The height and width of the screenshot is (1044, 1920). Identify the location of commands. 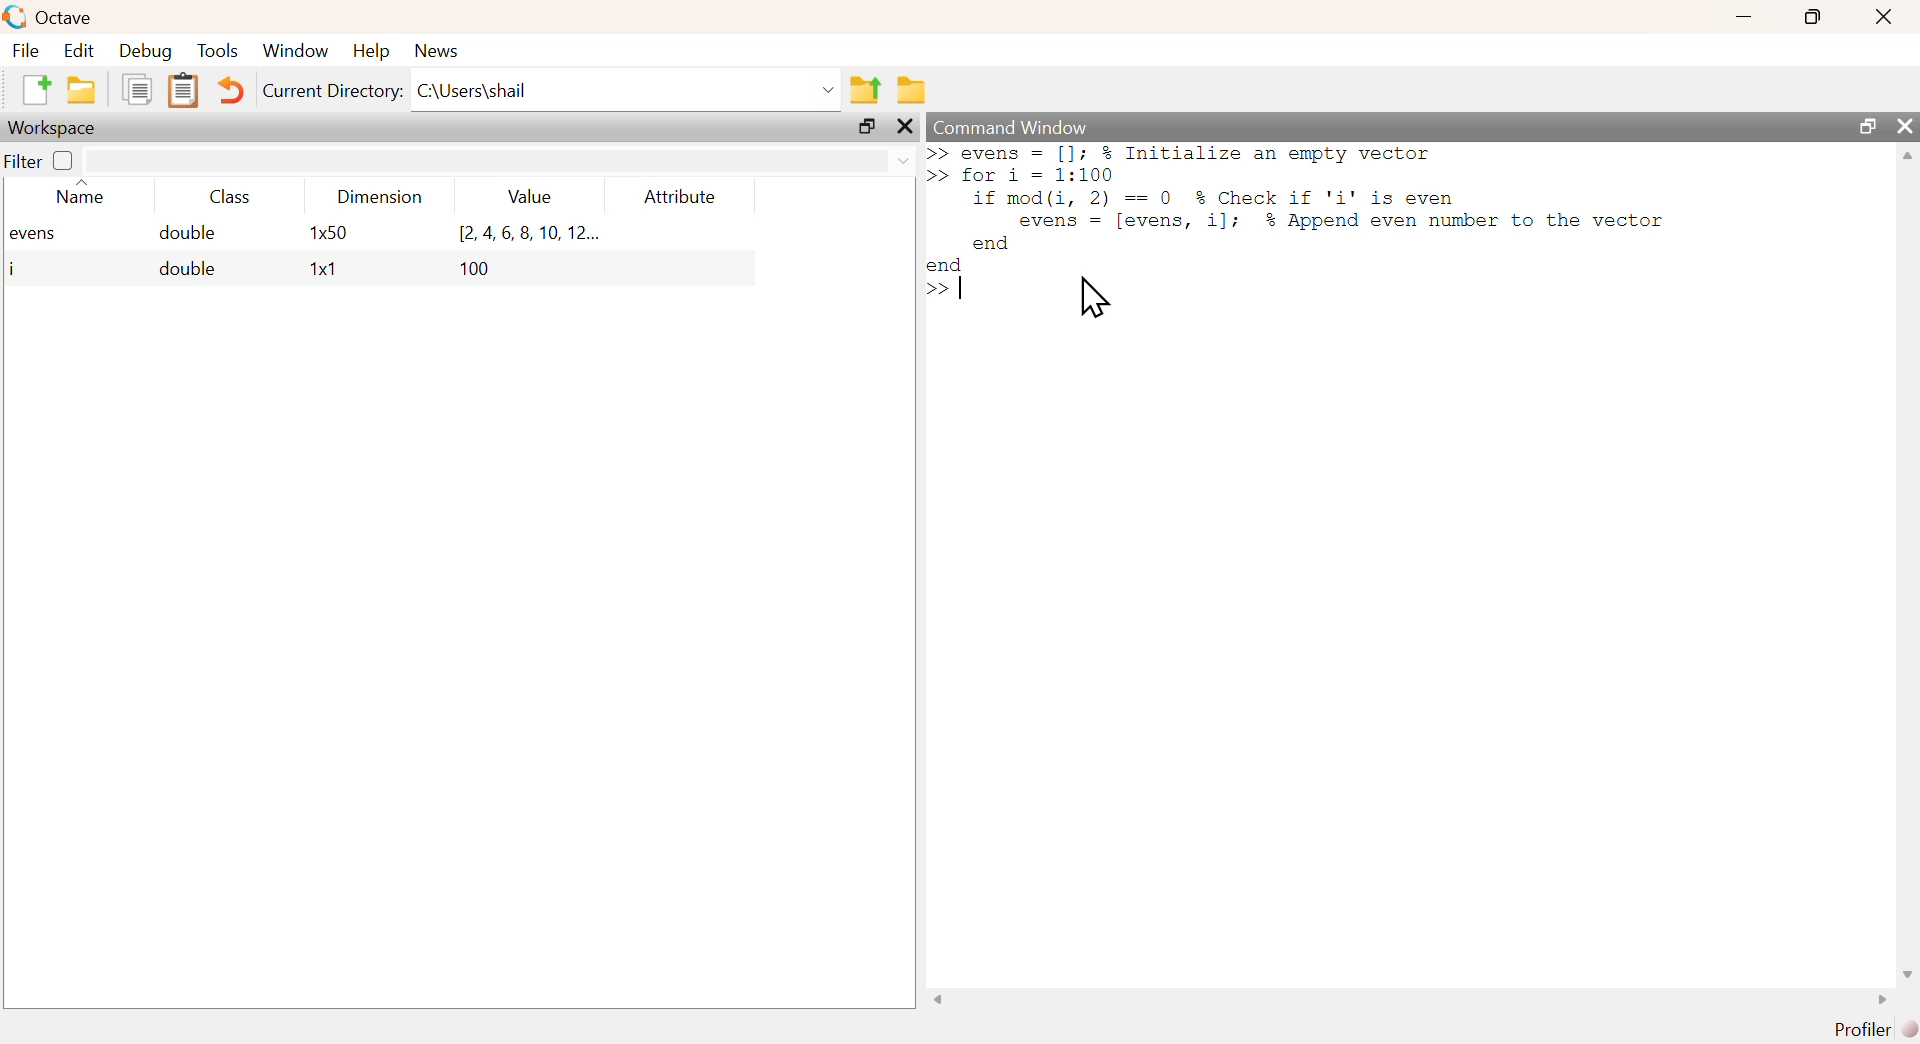
(1299, 268).